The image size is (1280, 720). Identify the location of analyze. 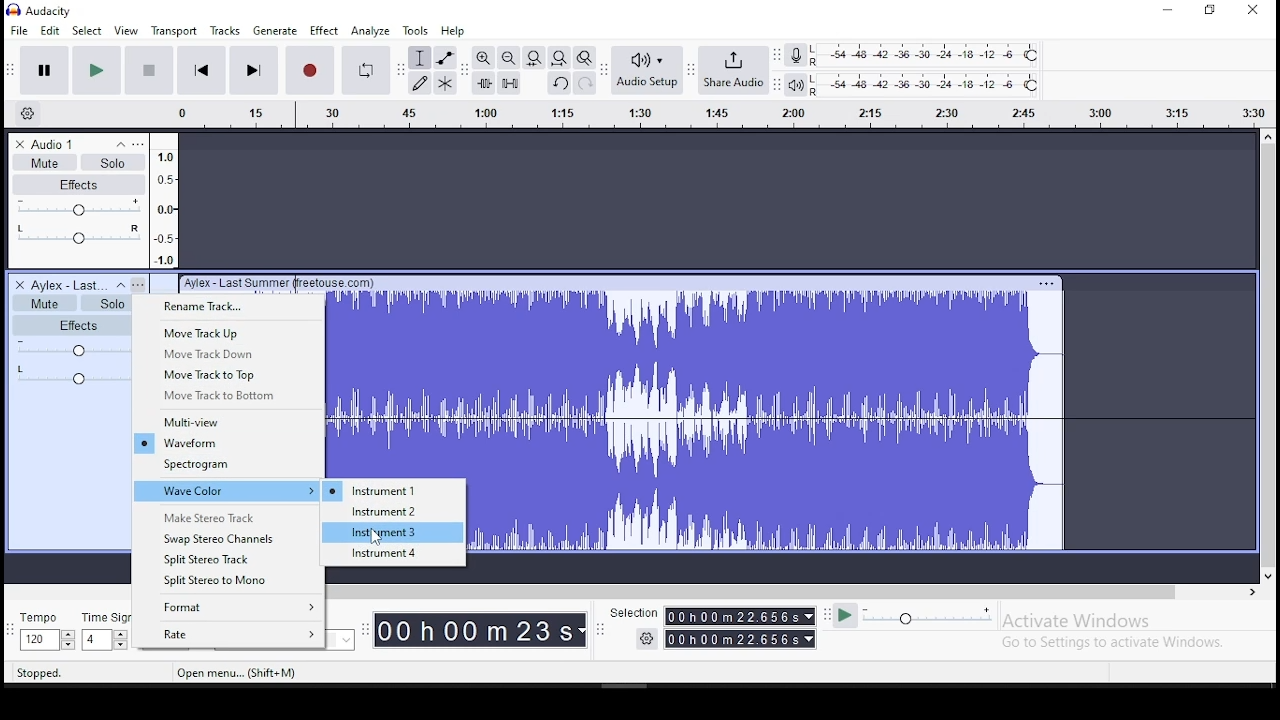
(371, 31).